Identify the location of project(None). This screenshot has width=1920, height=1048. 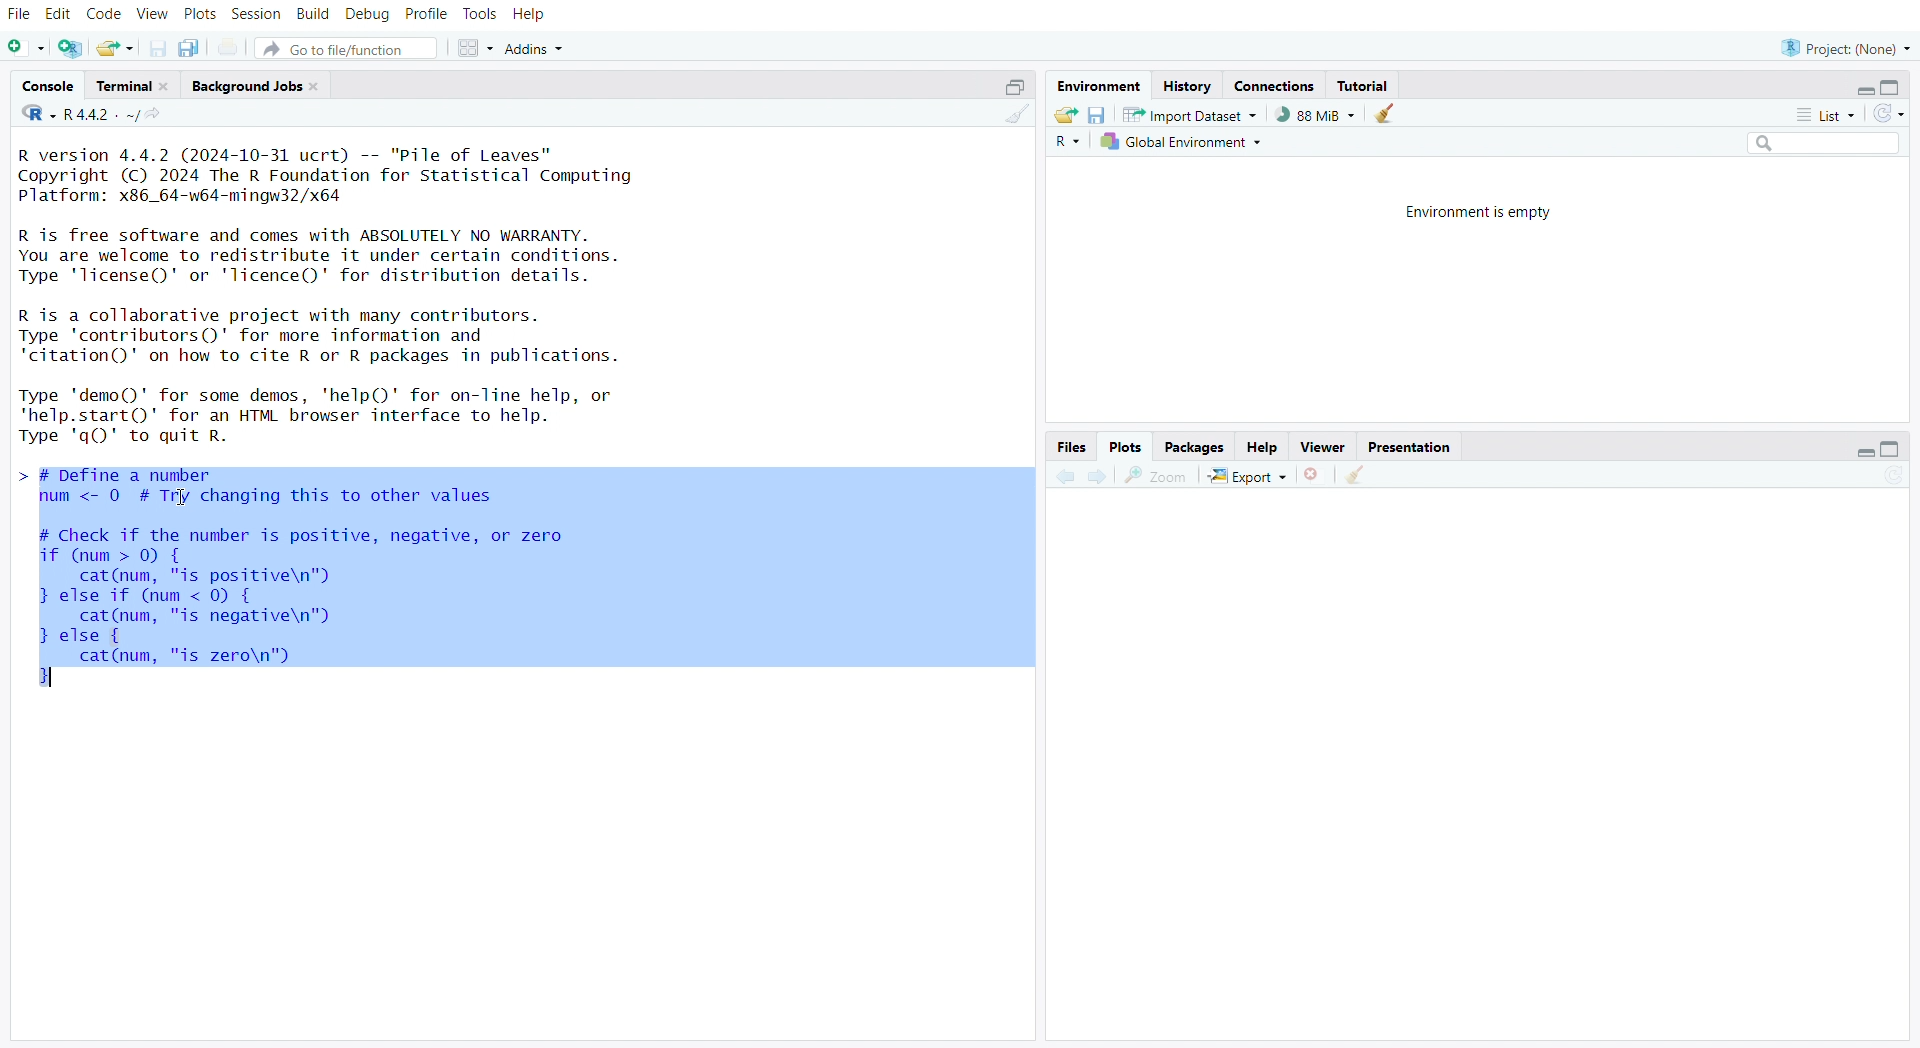
(1845, 47).